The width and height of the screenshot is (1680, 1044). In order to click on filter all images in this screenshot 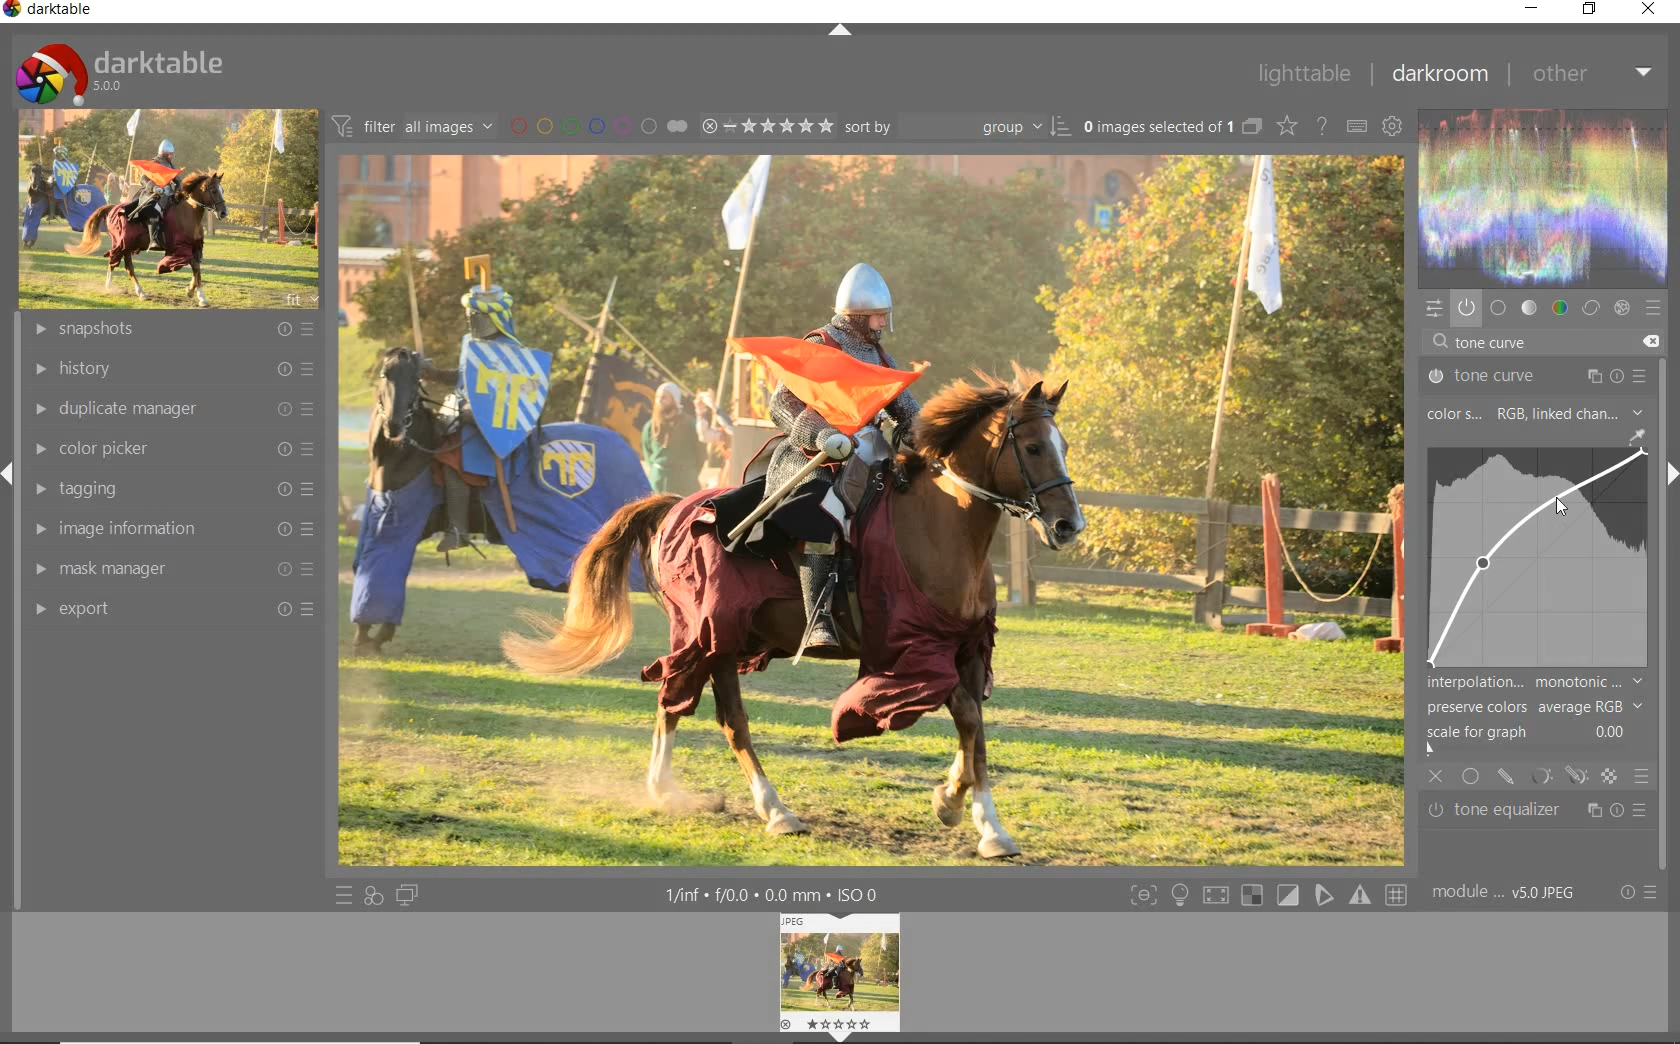, I will do `click(412, 126)`.